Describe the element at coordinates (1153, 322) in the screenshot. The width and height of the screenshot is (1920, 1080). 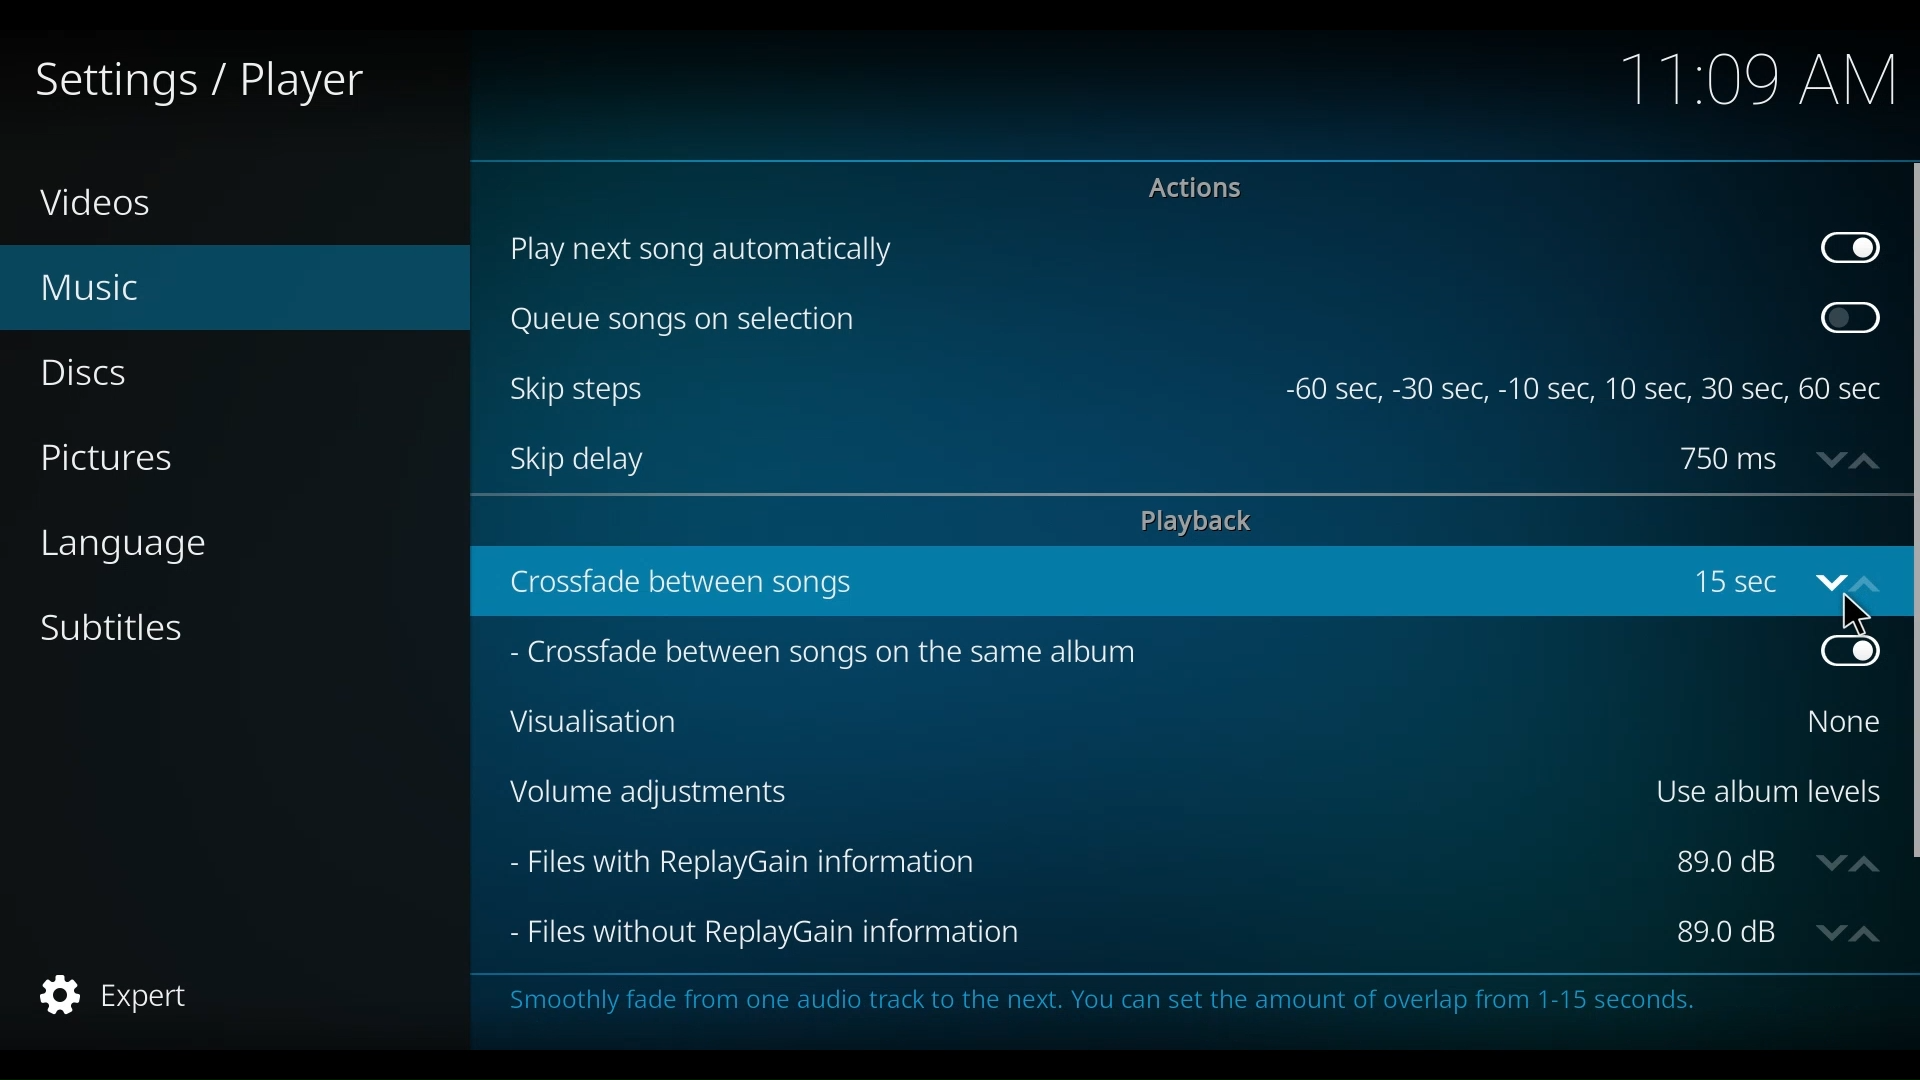
I see `Queue songs on selection` at that location.